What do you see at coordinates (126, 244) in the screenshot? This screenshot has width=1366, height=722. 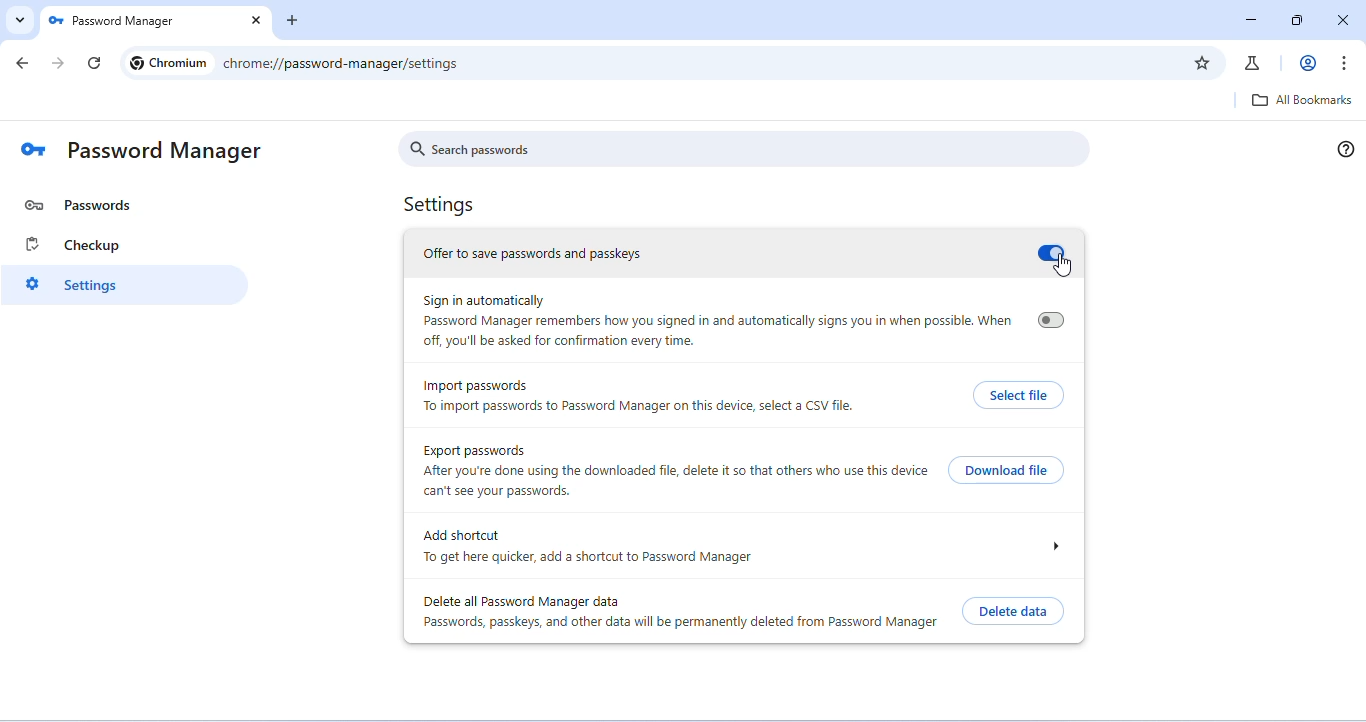 I see `checkup` at bounding box center [126, 244].